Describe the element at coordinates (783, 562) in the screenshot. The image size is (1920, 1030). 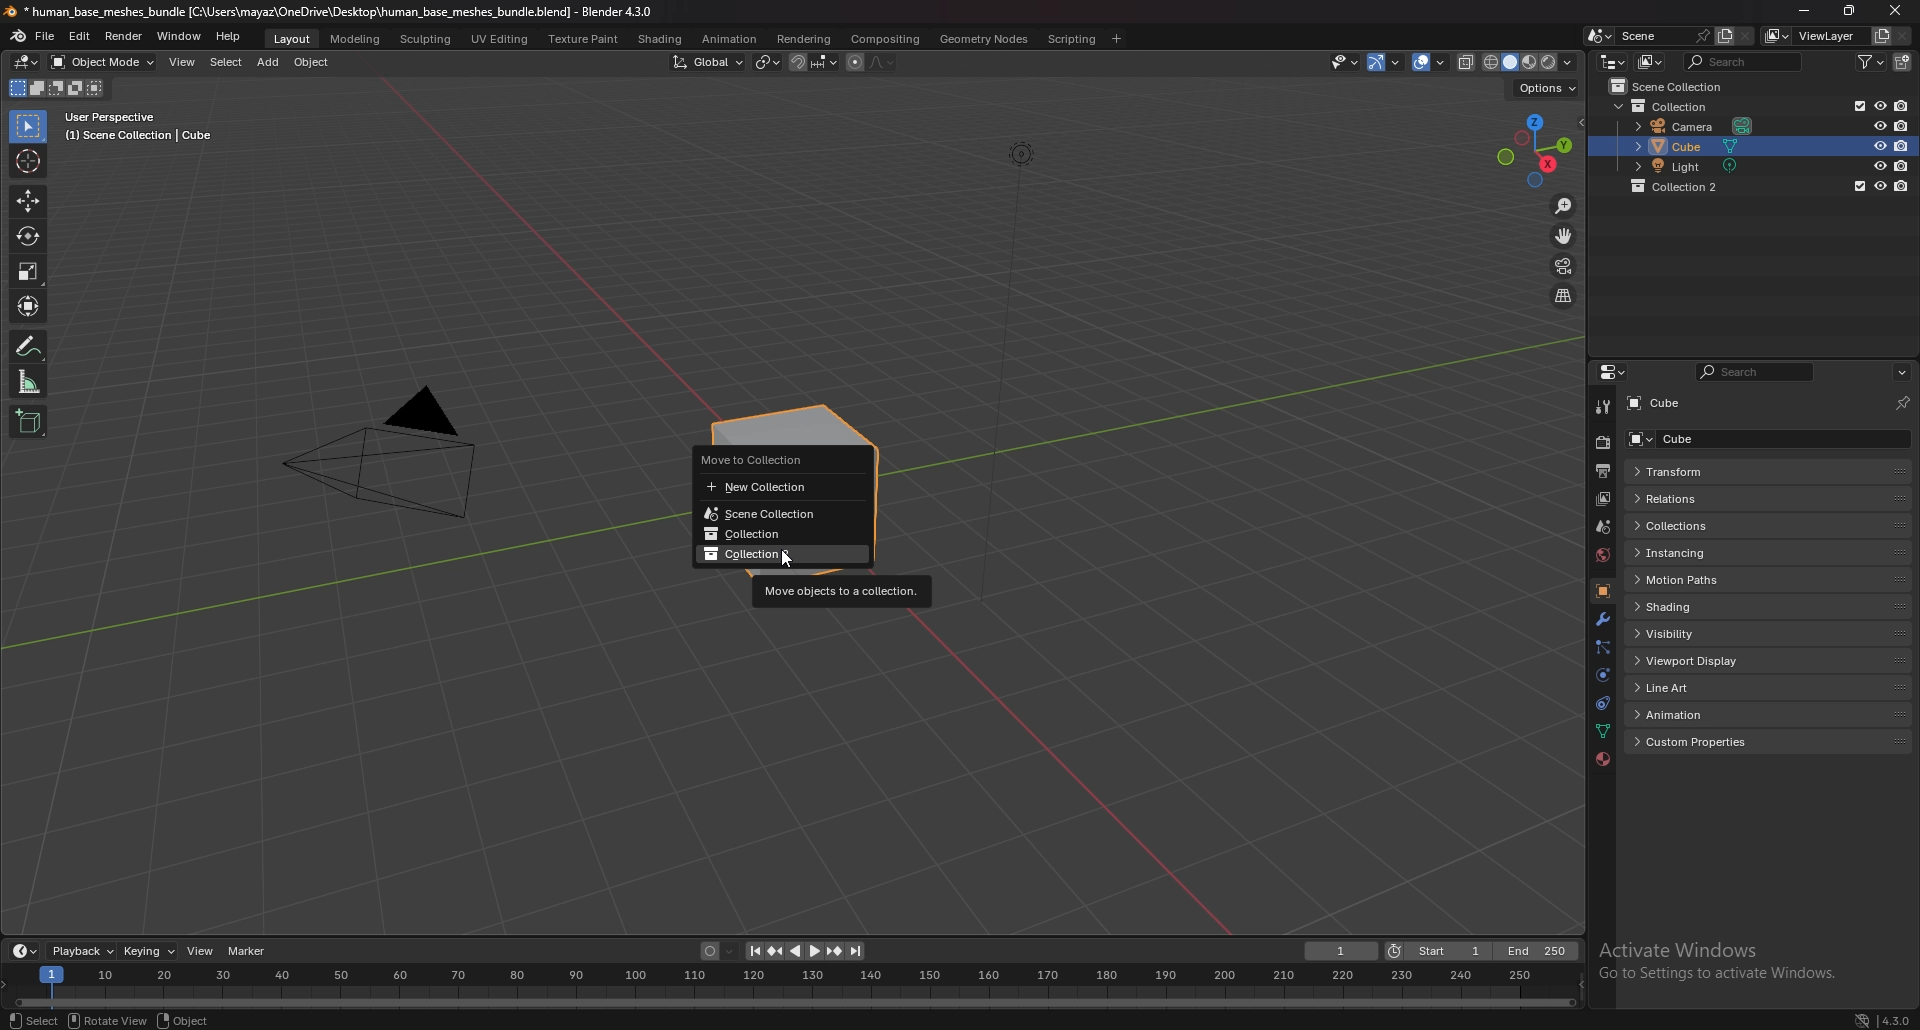
I see `cursor` at that location.